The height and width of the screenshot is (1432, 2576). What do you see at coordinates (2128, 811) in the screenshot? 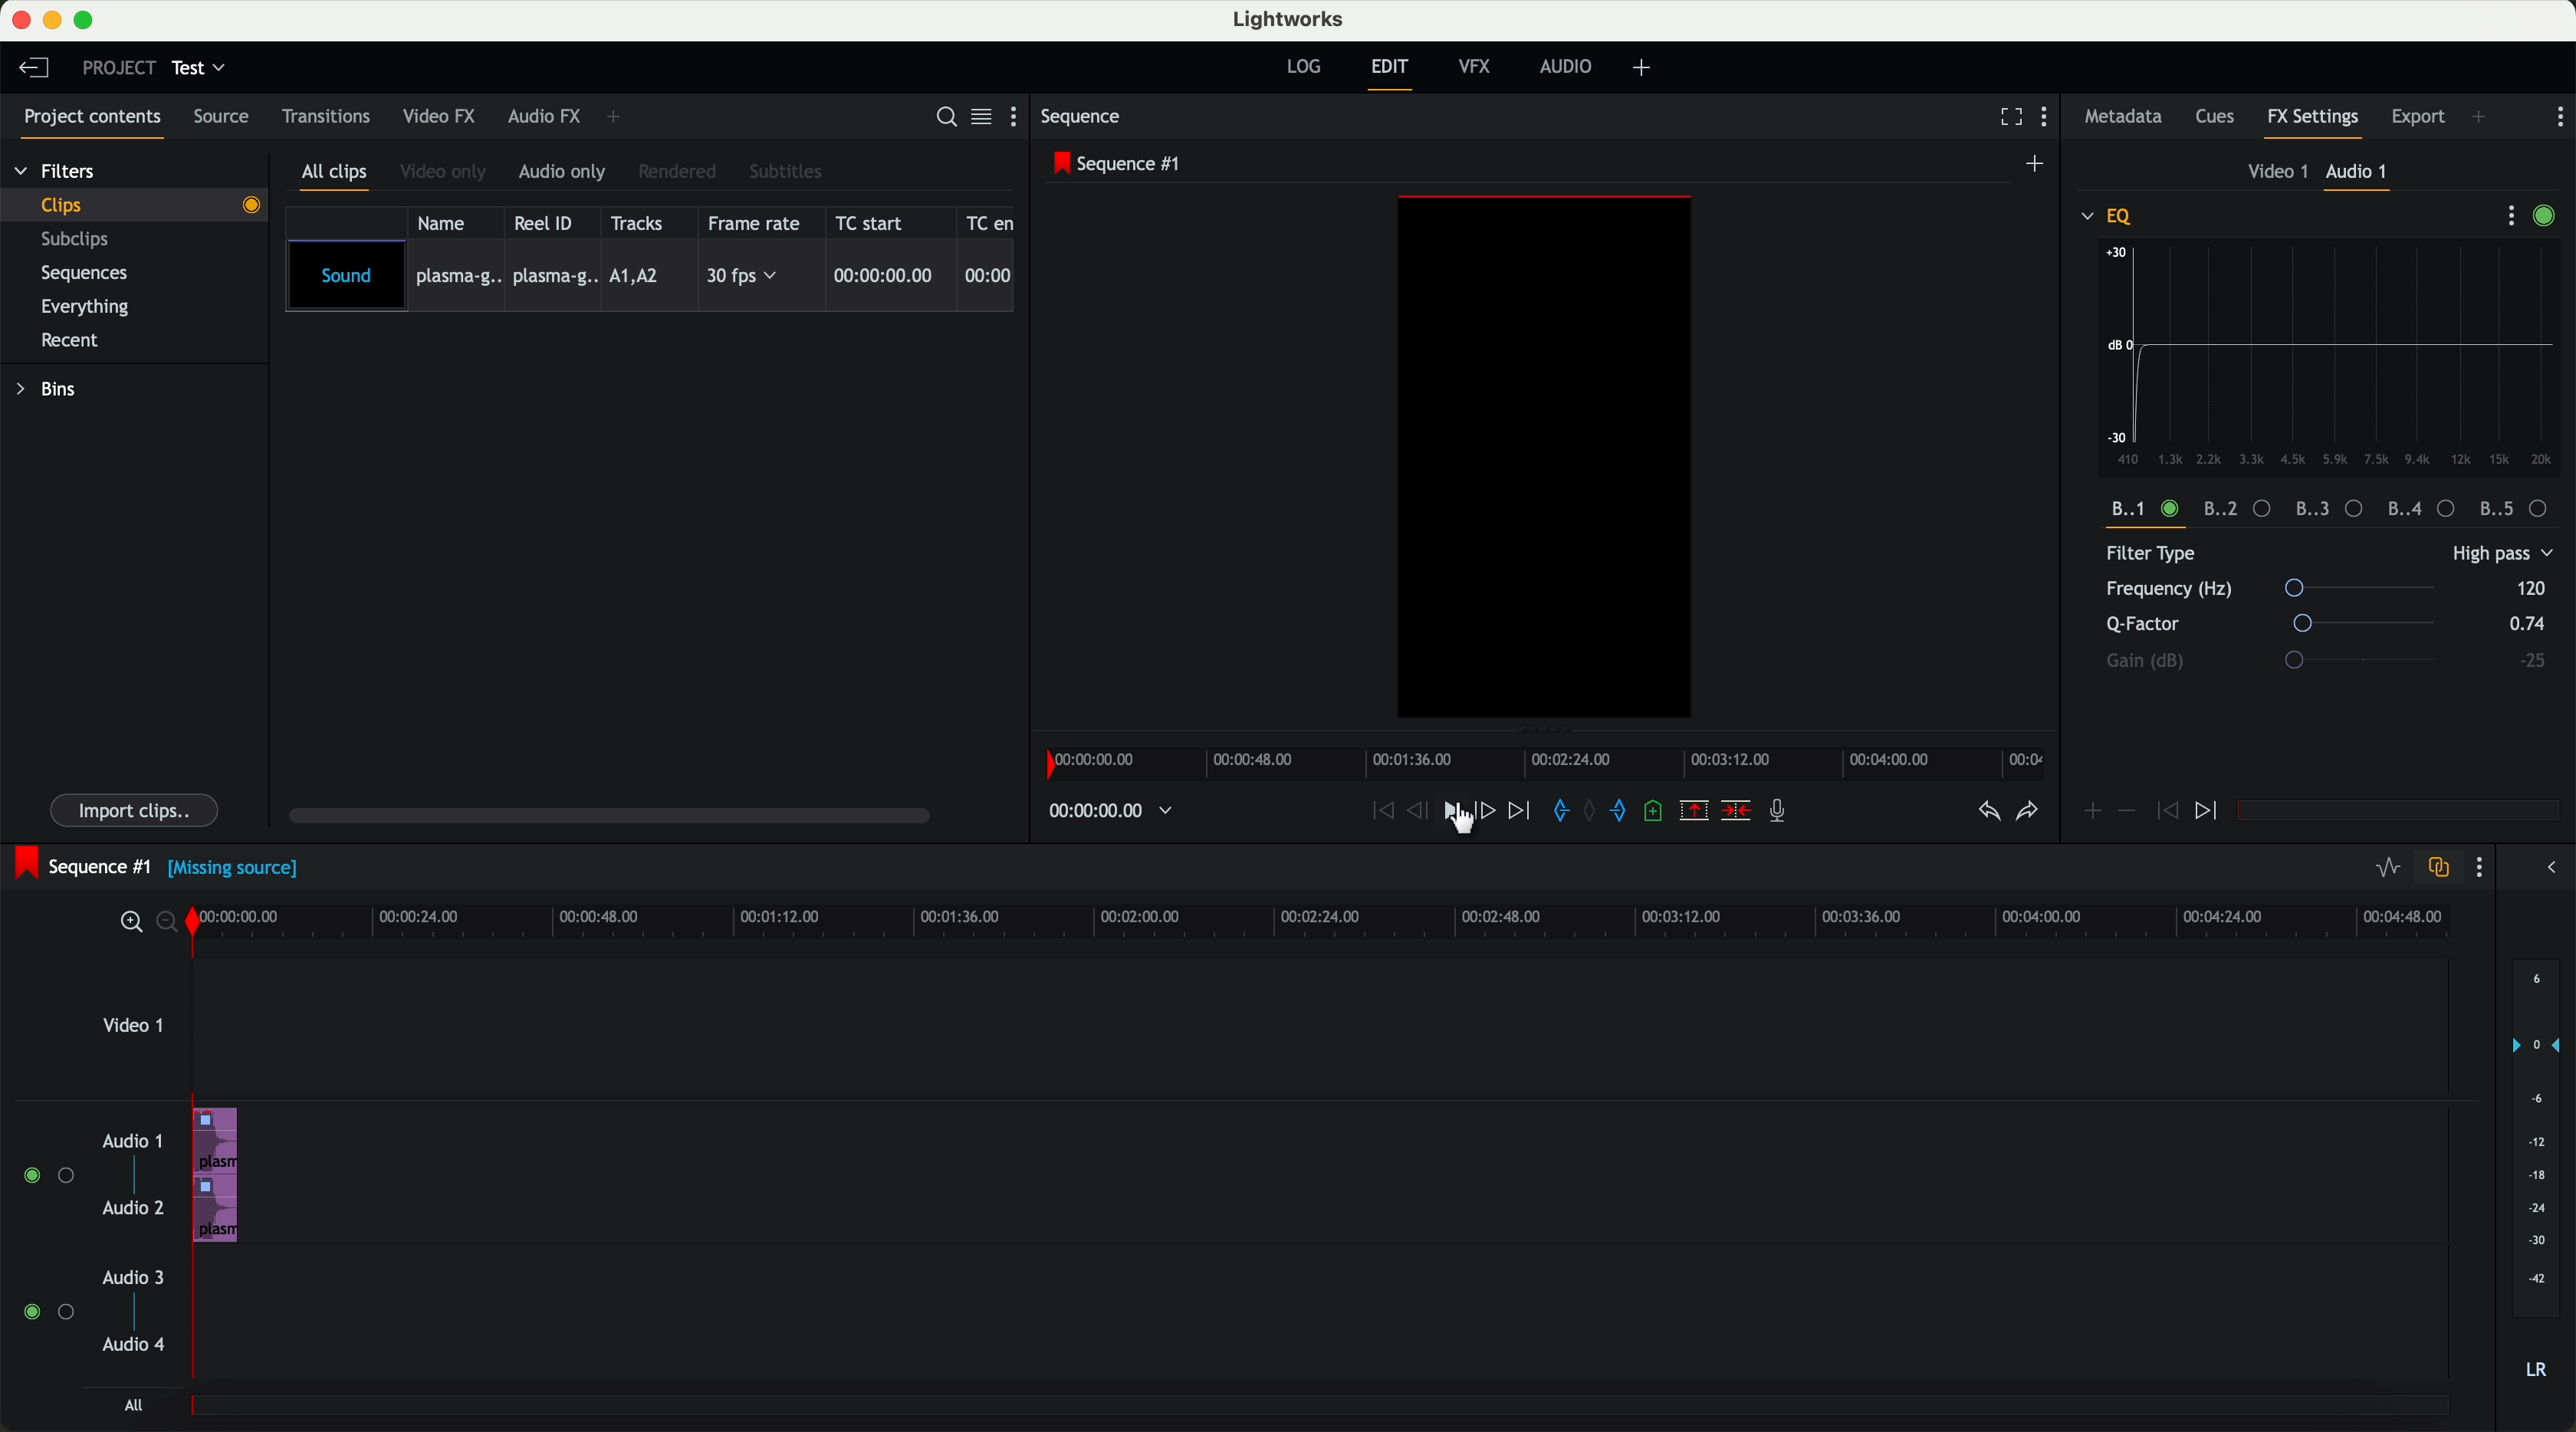
I see `remove keyframe` at bounding box center [2128, 811].